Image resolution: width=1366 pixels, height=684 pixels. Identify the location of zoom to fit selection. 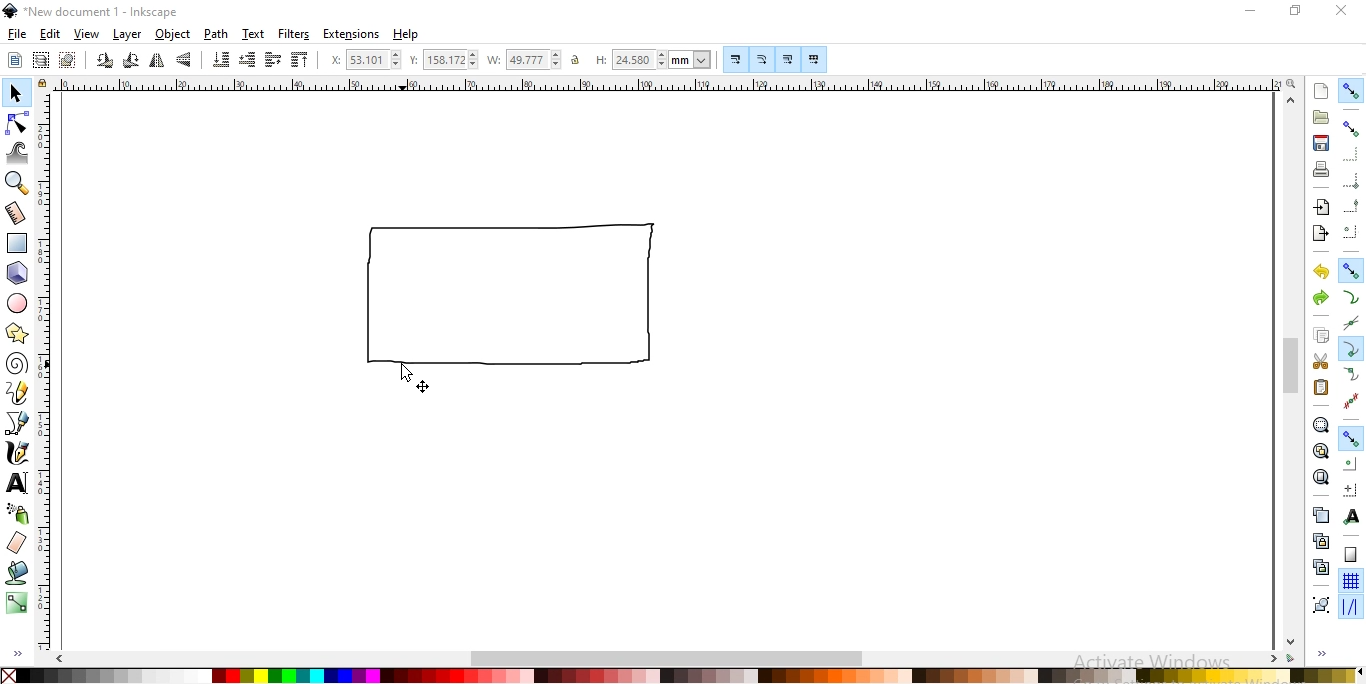
(1320, 425).